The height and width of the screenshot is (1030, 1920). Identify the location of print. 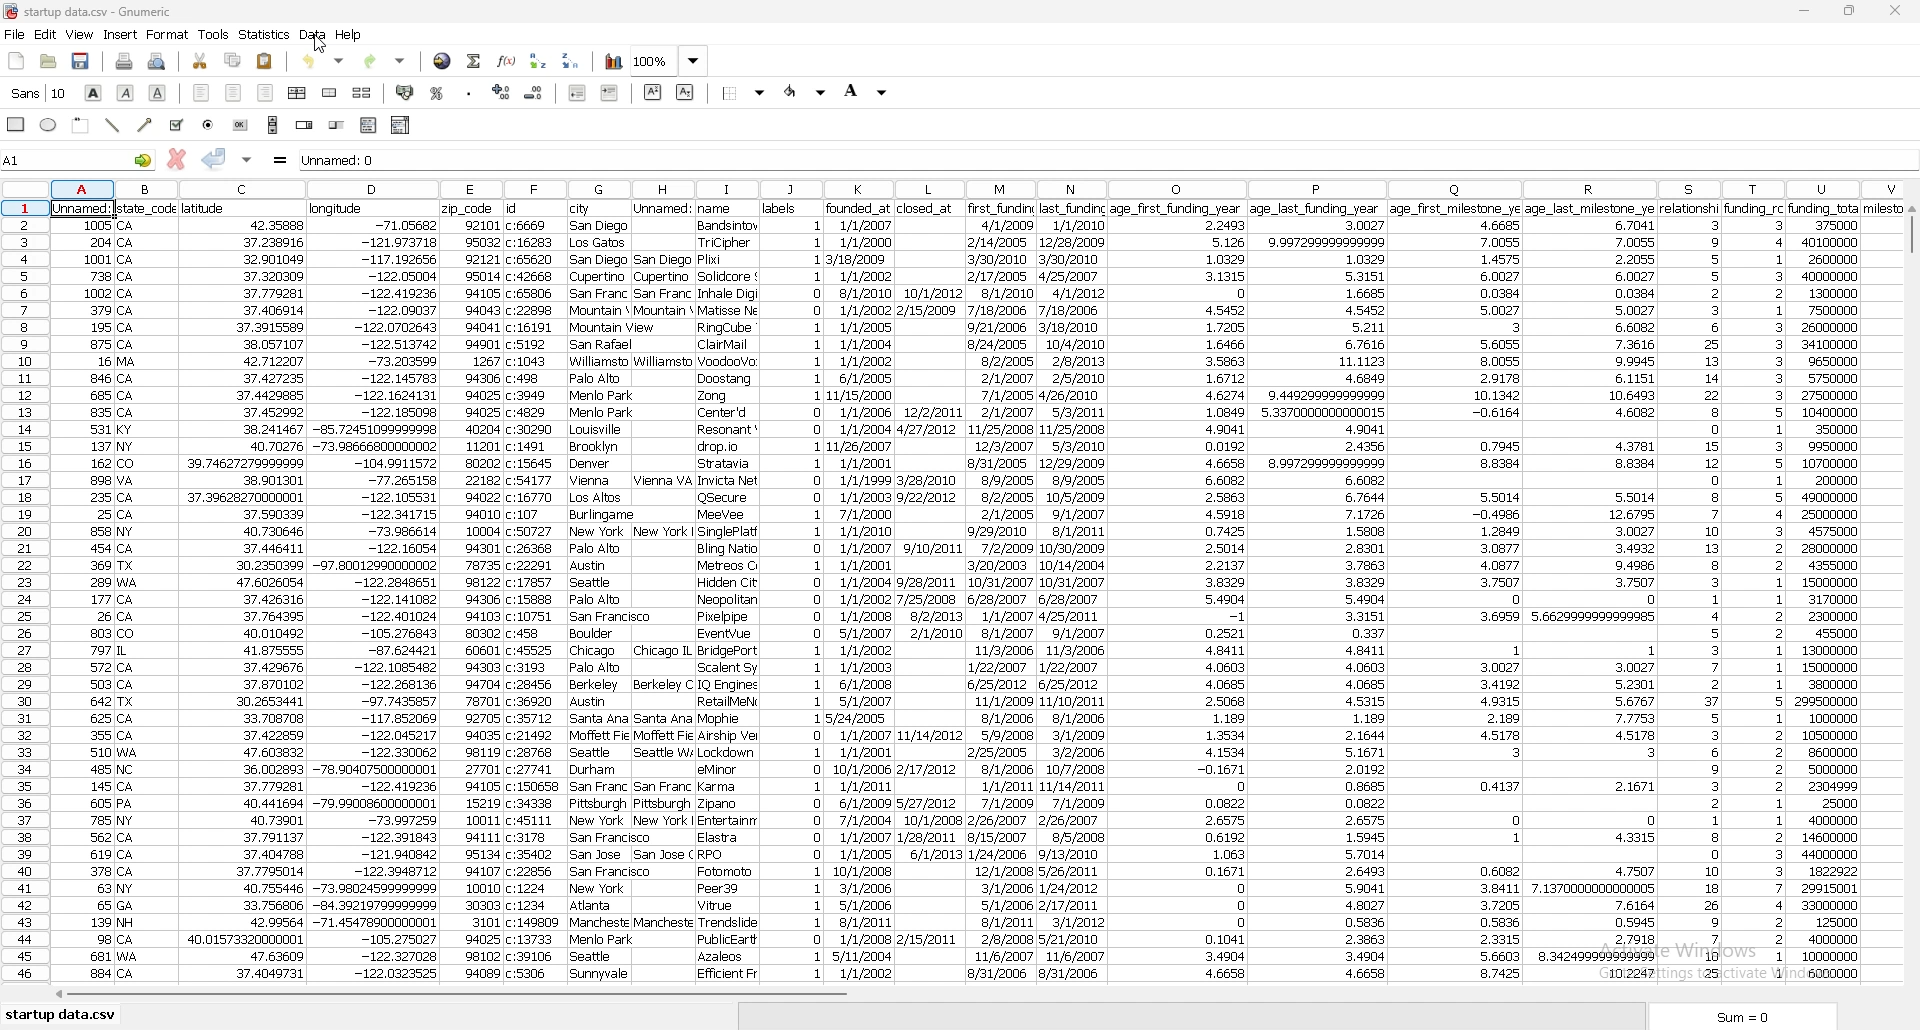
(123, 62).